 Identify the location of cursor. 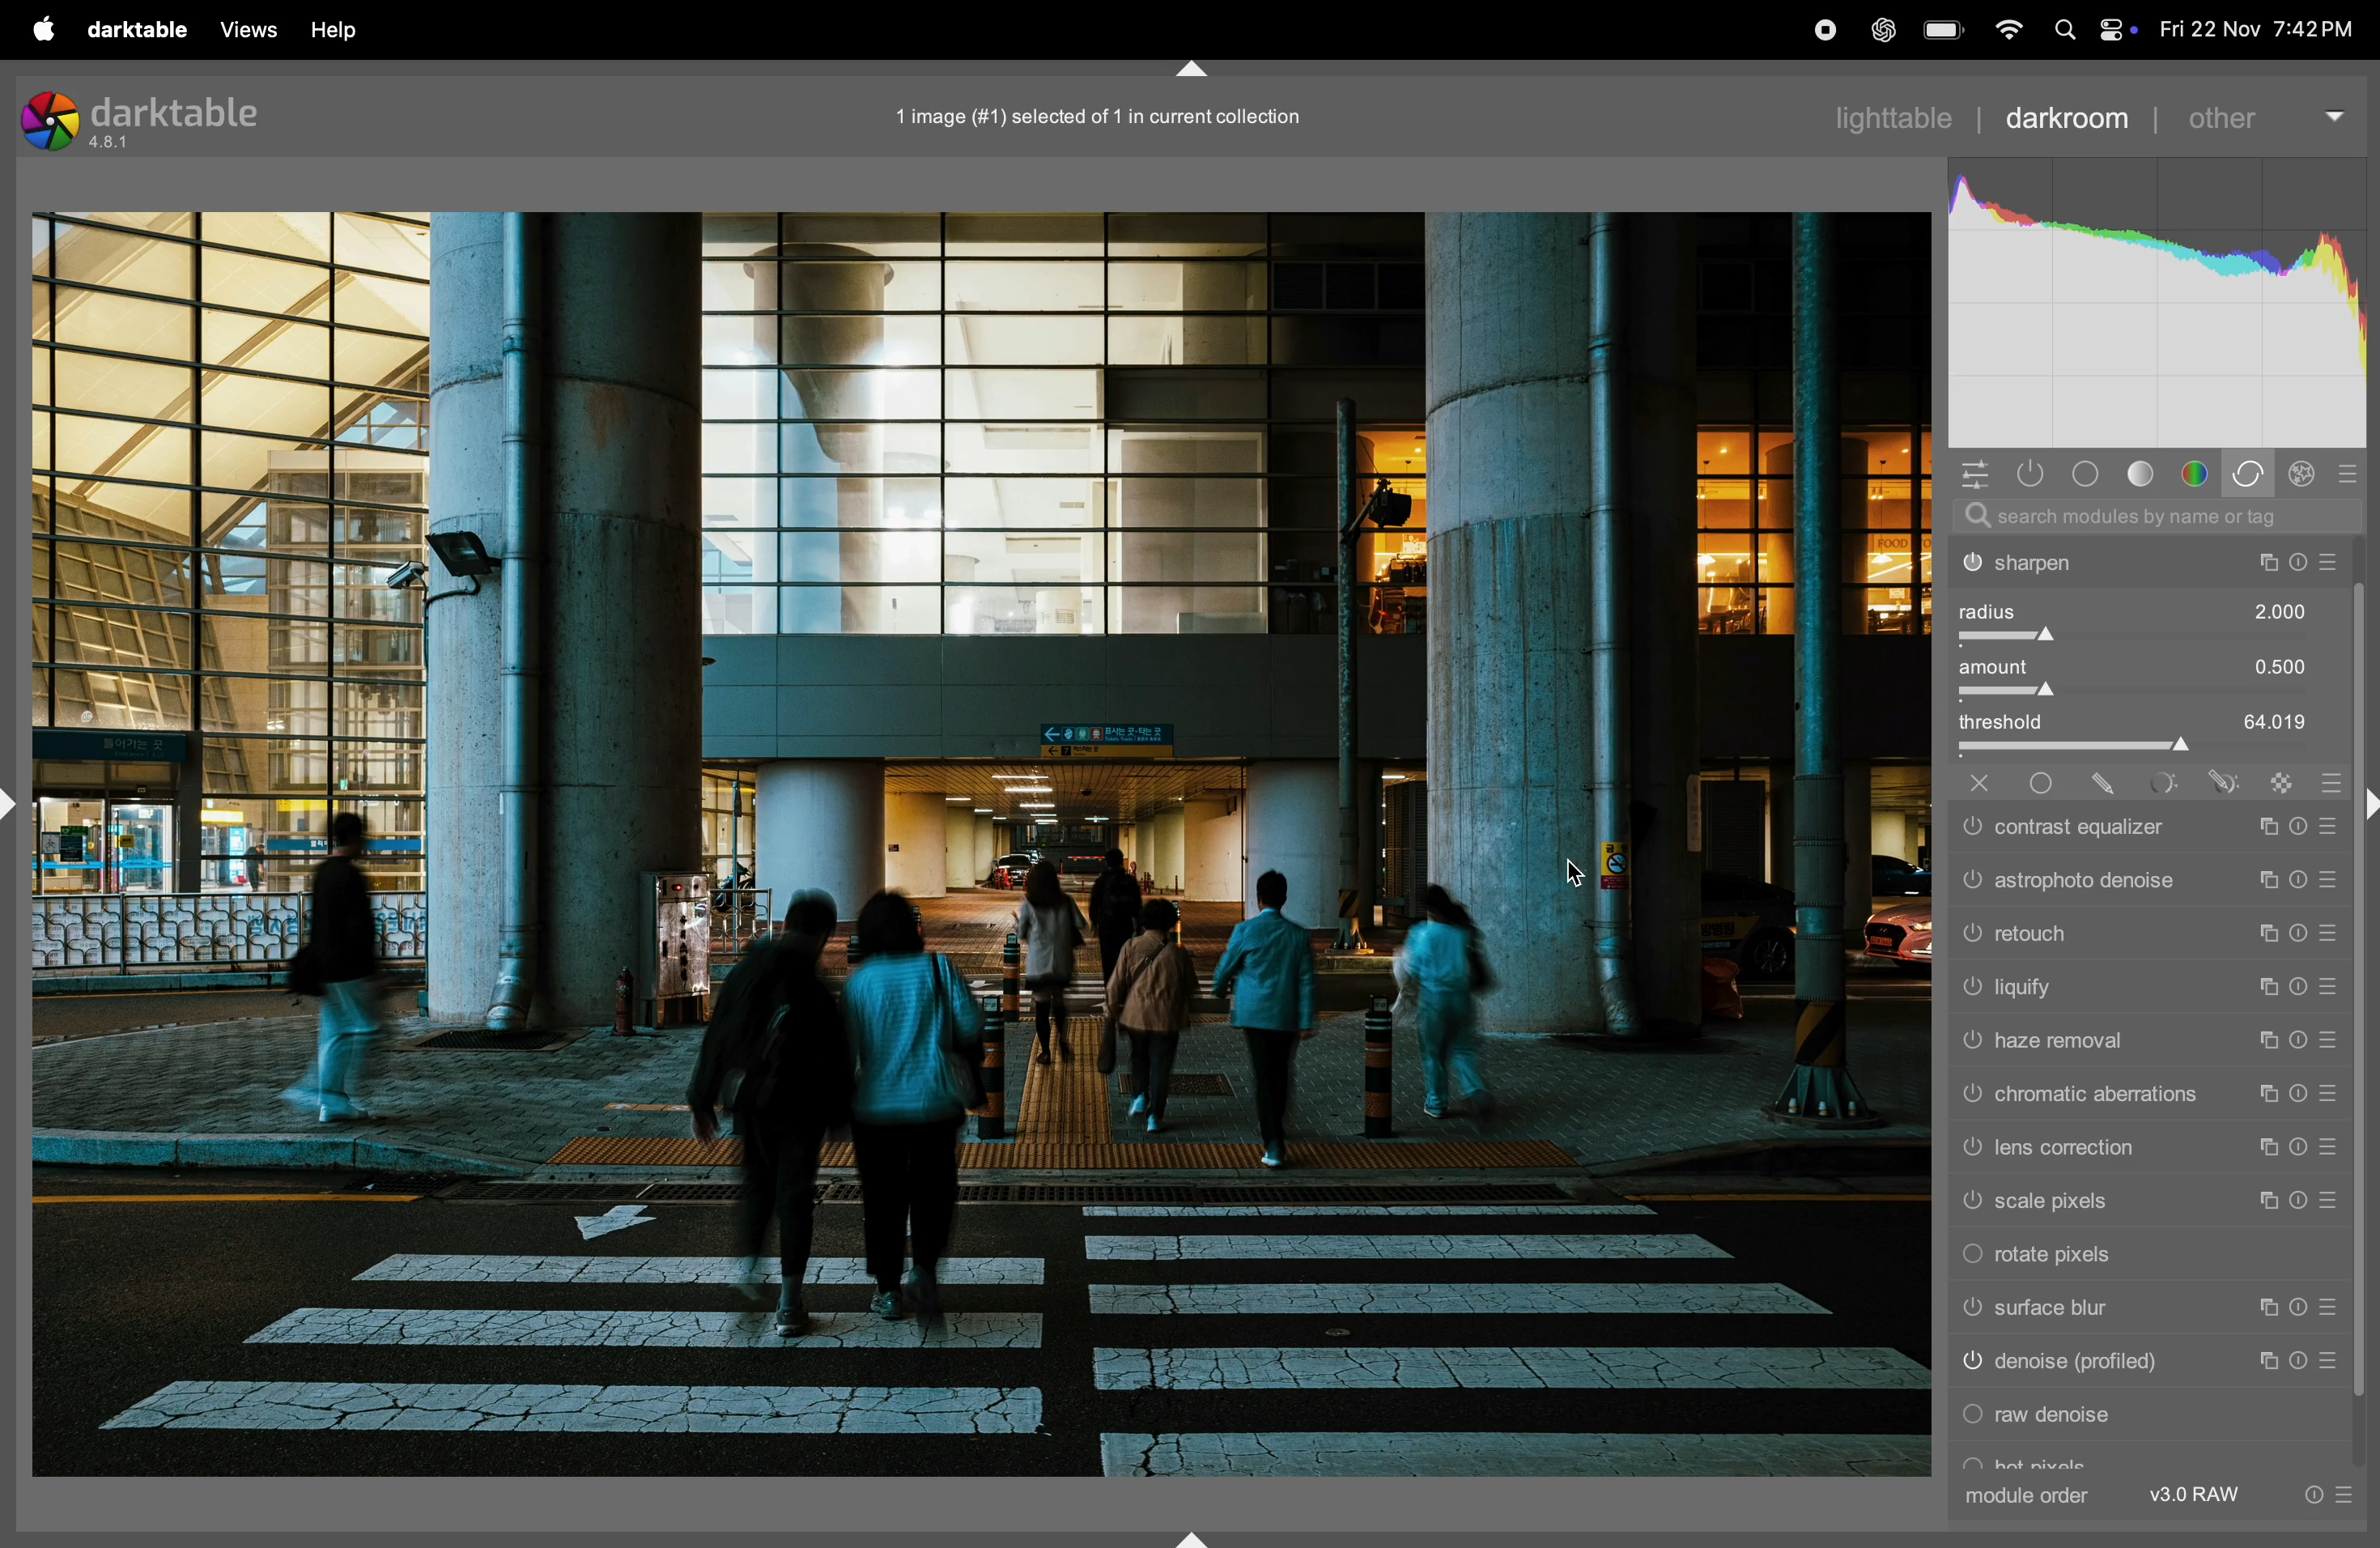
(1579, 871).